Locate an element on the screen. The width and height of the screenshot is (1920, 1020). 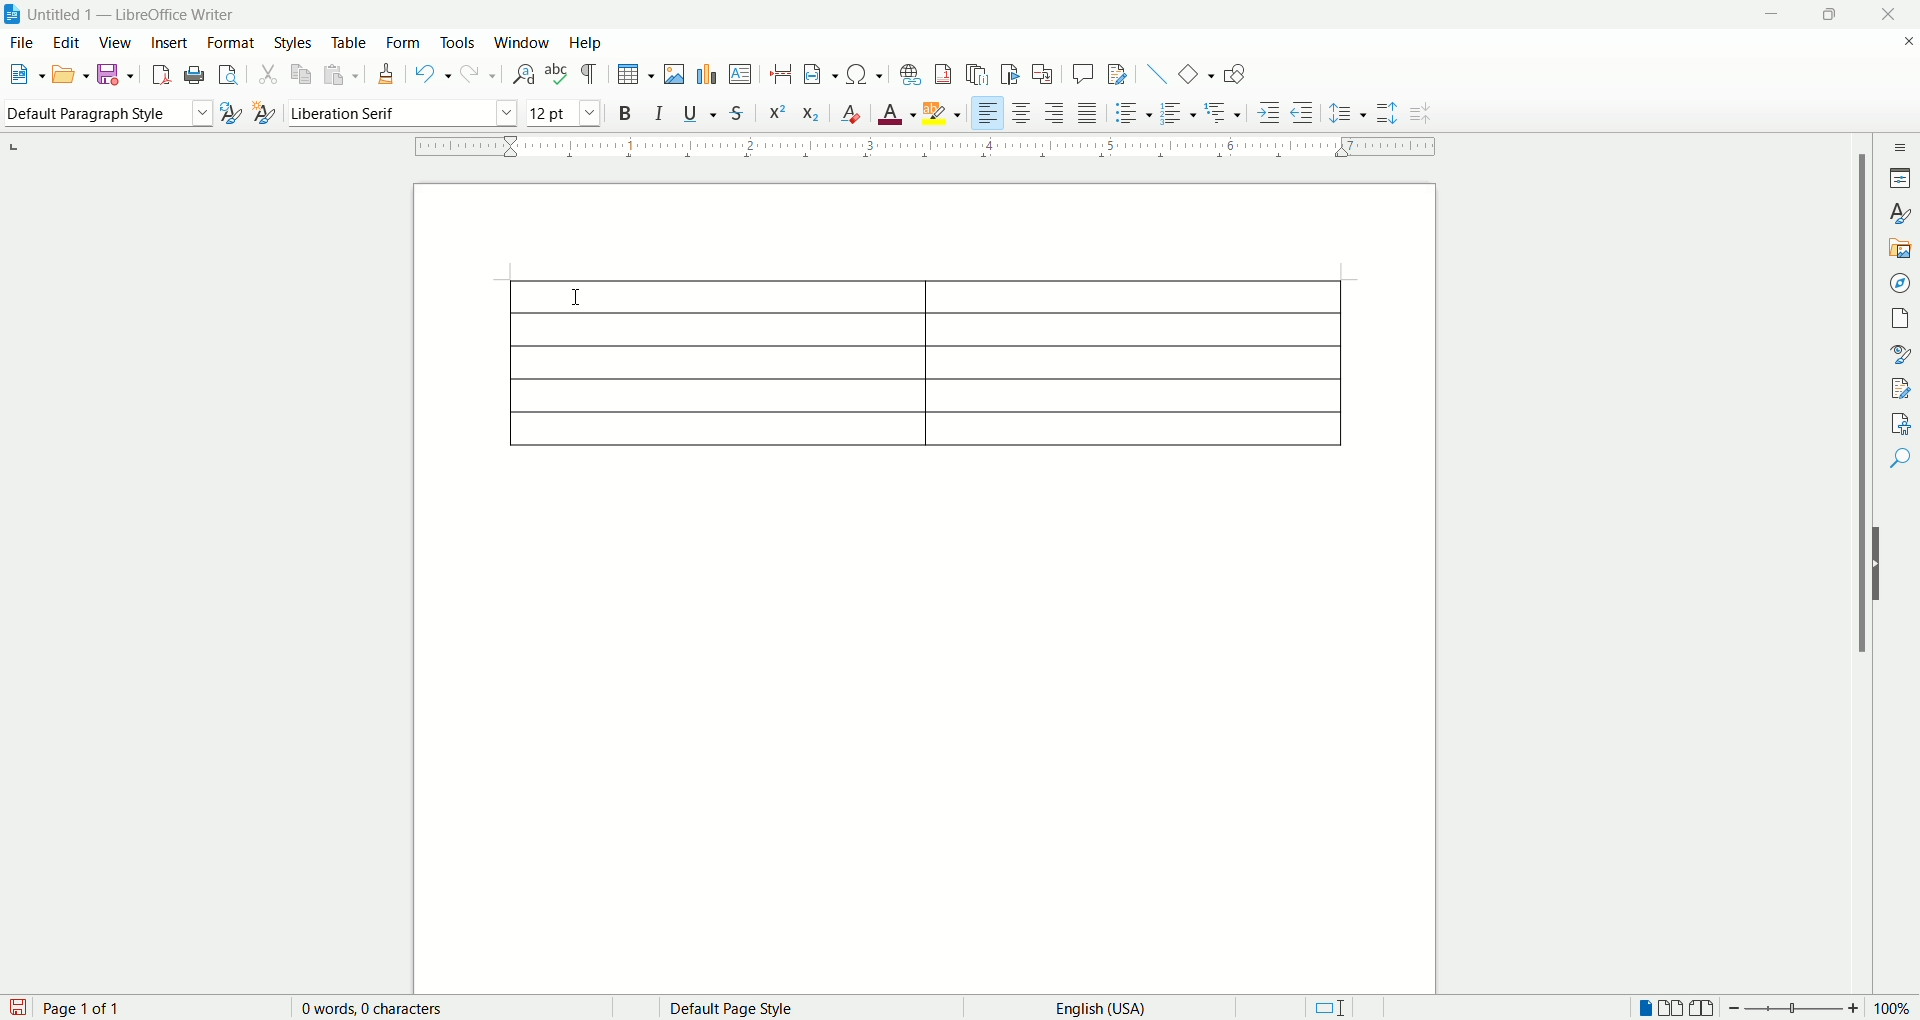
insert table is located at coordinates (636, 74).